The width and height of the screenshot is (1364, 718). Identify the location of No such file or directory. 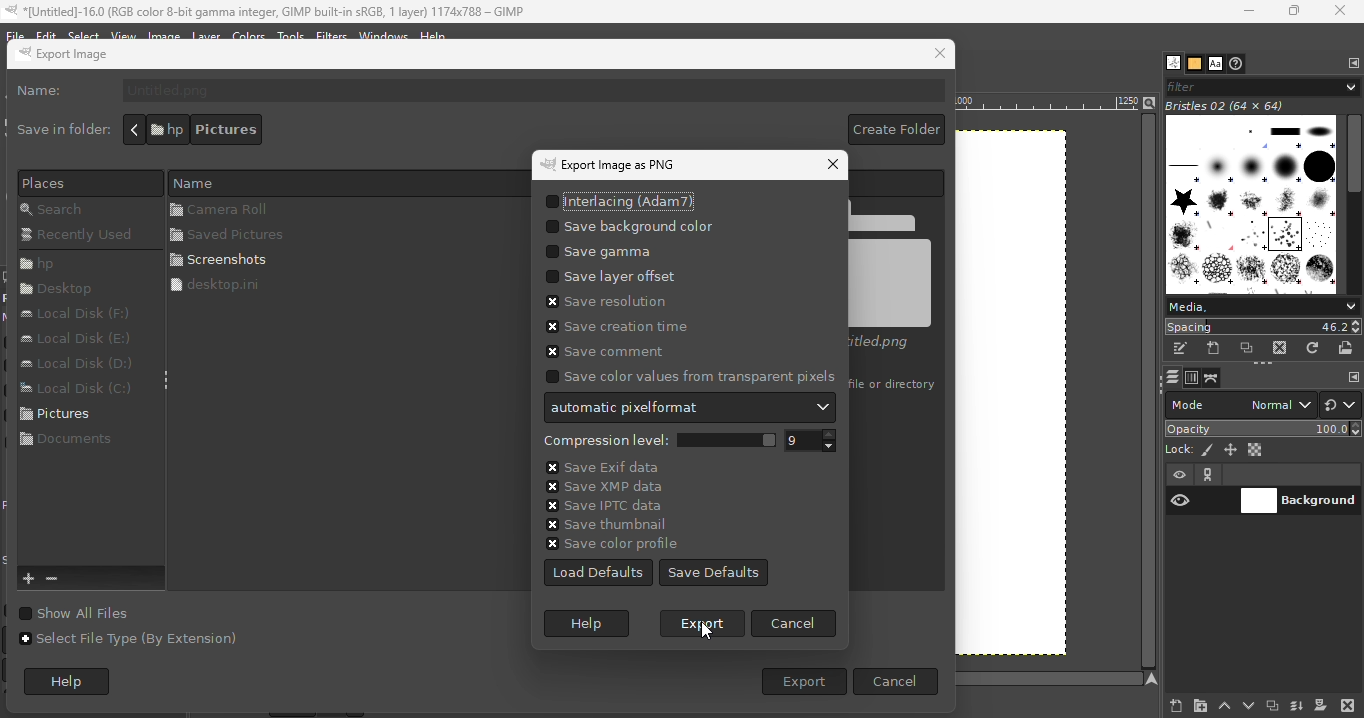
(894, 385).